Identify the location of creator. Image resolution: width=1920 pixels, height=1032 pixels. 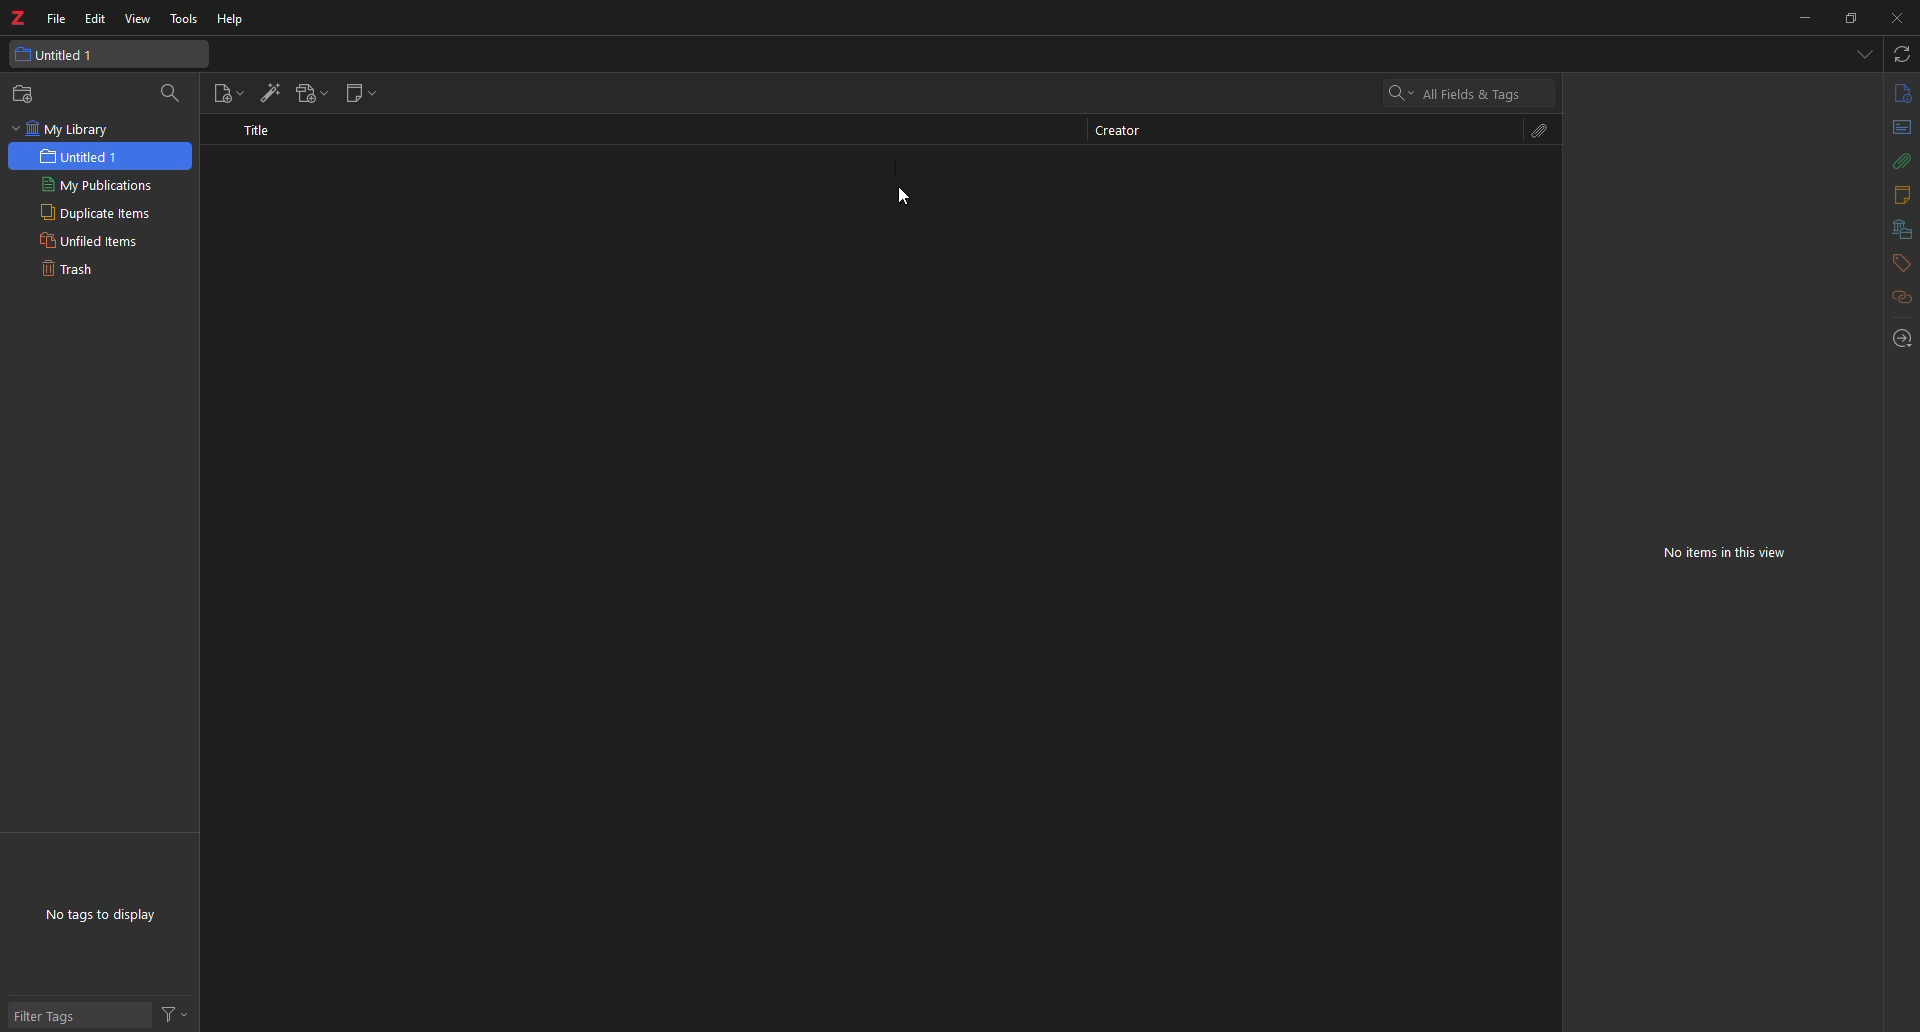
(1119, 129).